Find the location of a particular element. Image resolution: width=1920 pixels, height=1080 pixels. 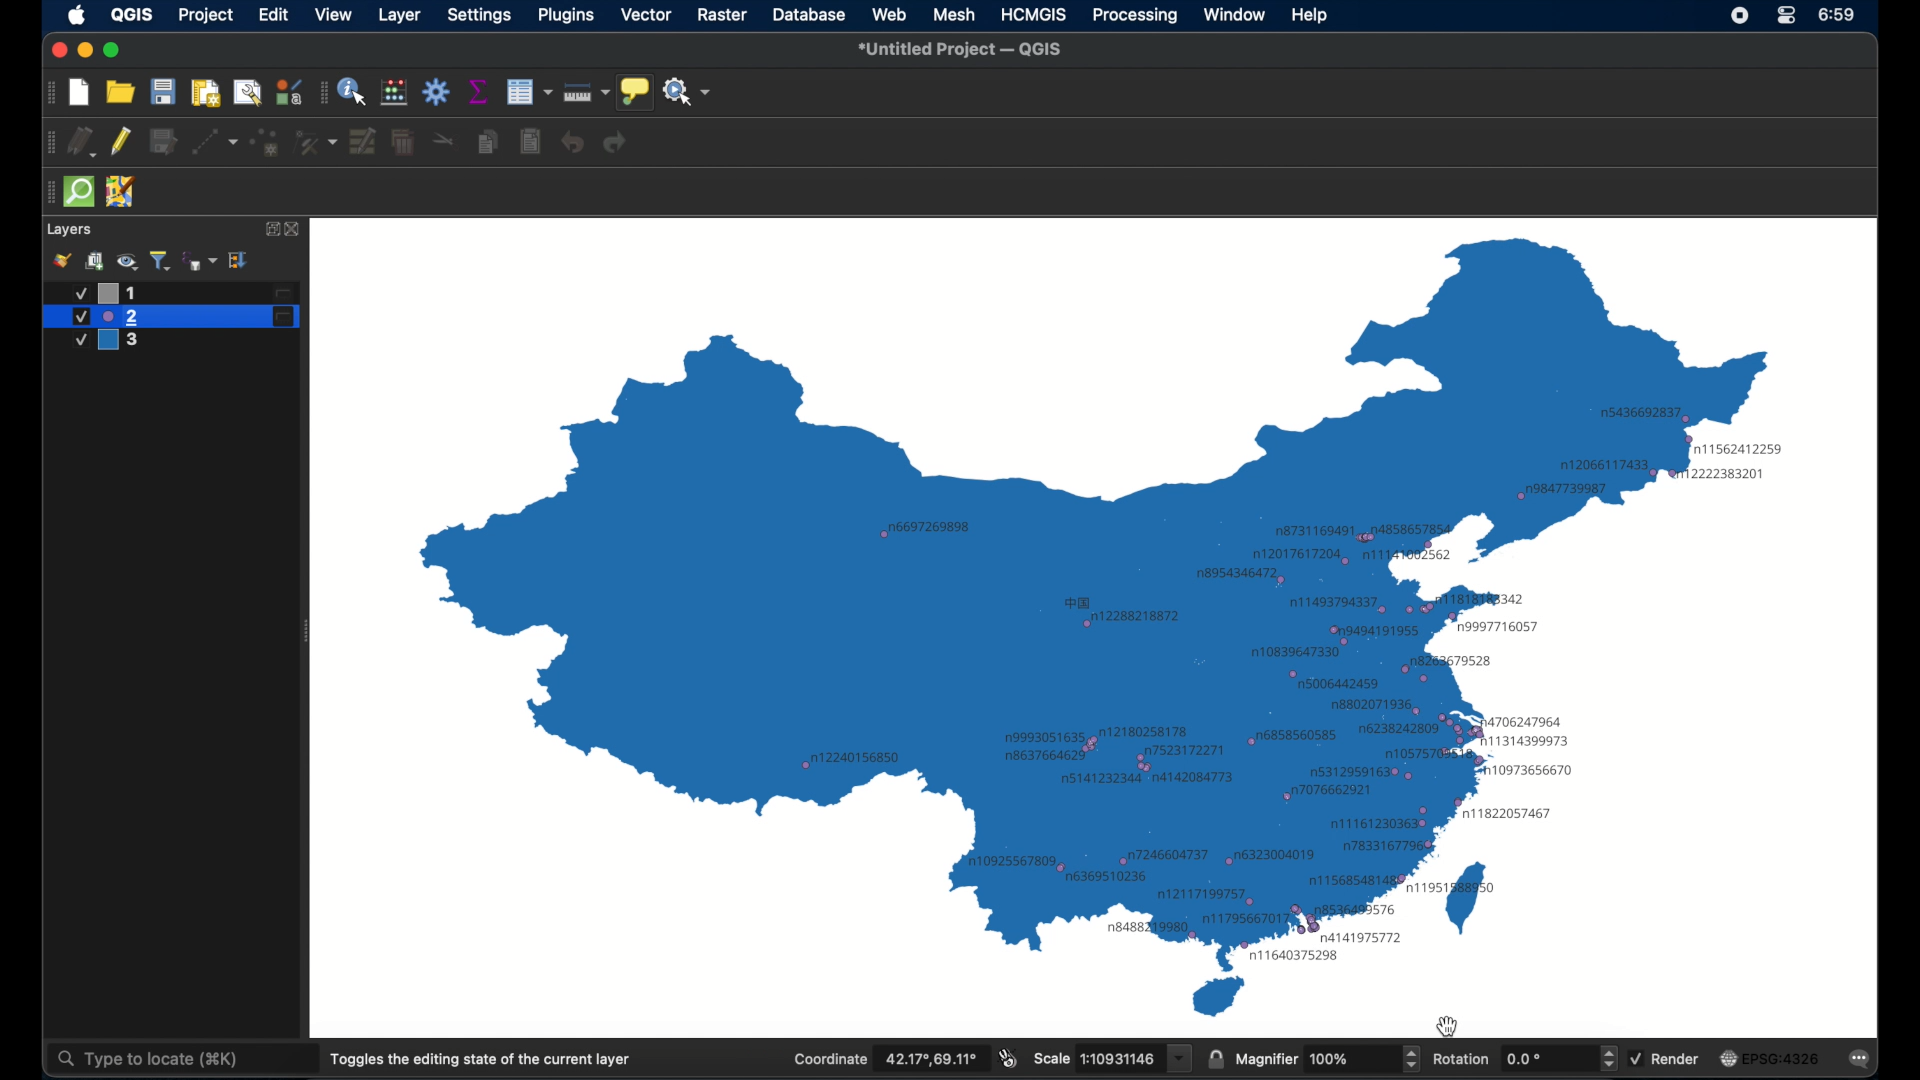

add point feature is located at coordinates (266, 142).